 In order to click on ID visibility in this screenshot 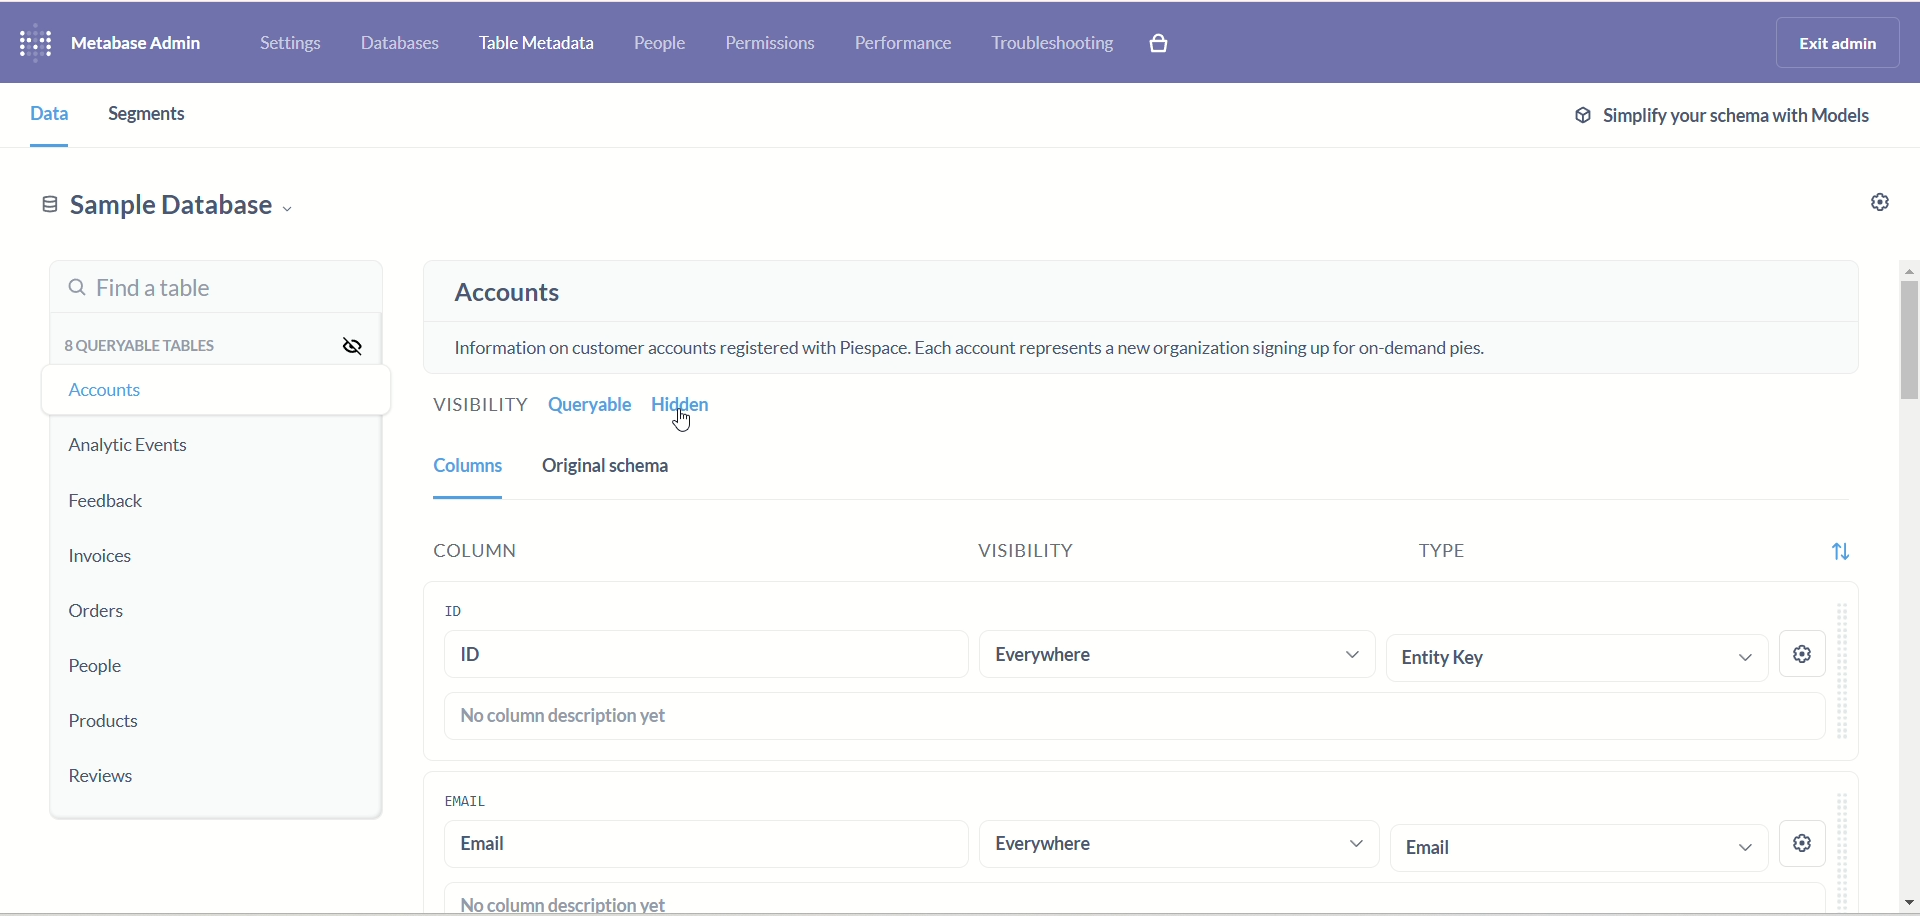, I will do `click(1175, 650)`.